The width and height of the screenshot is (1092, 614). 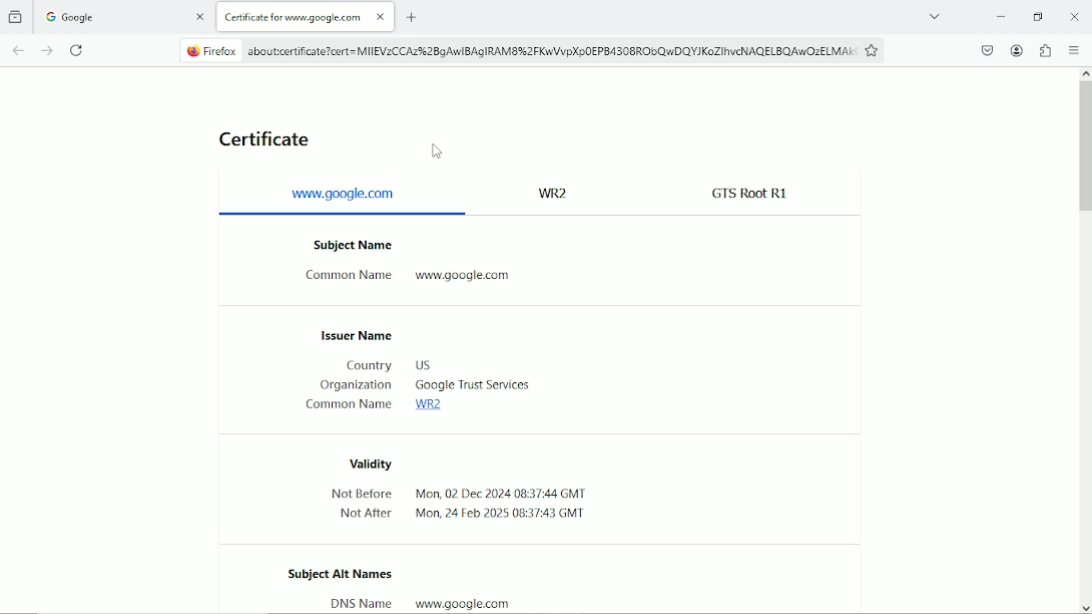 What do you see at coordinates (352, 333) in the screenshot?
I see `Issuer name` at bounding box center [352, 333].